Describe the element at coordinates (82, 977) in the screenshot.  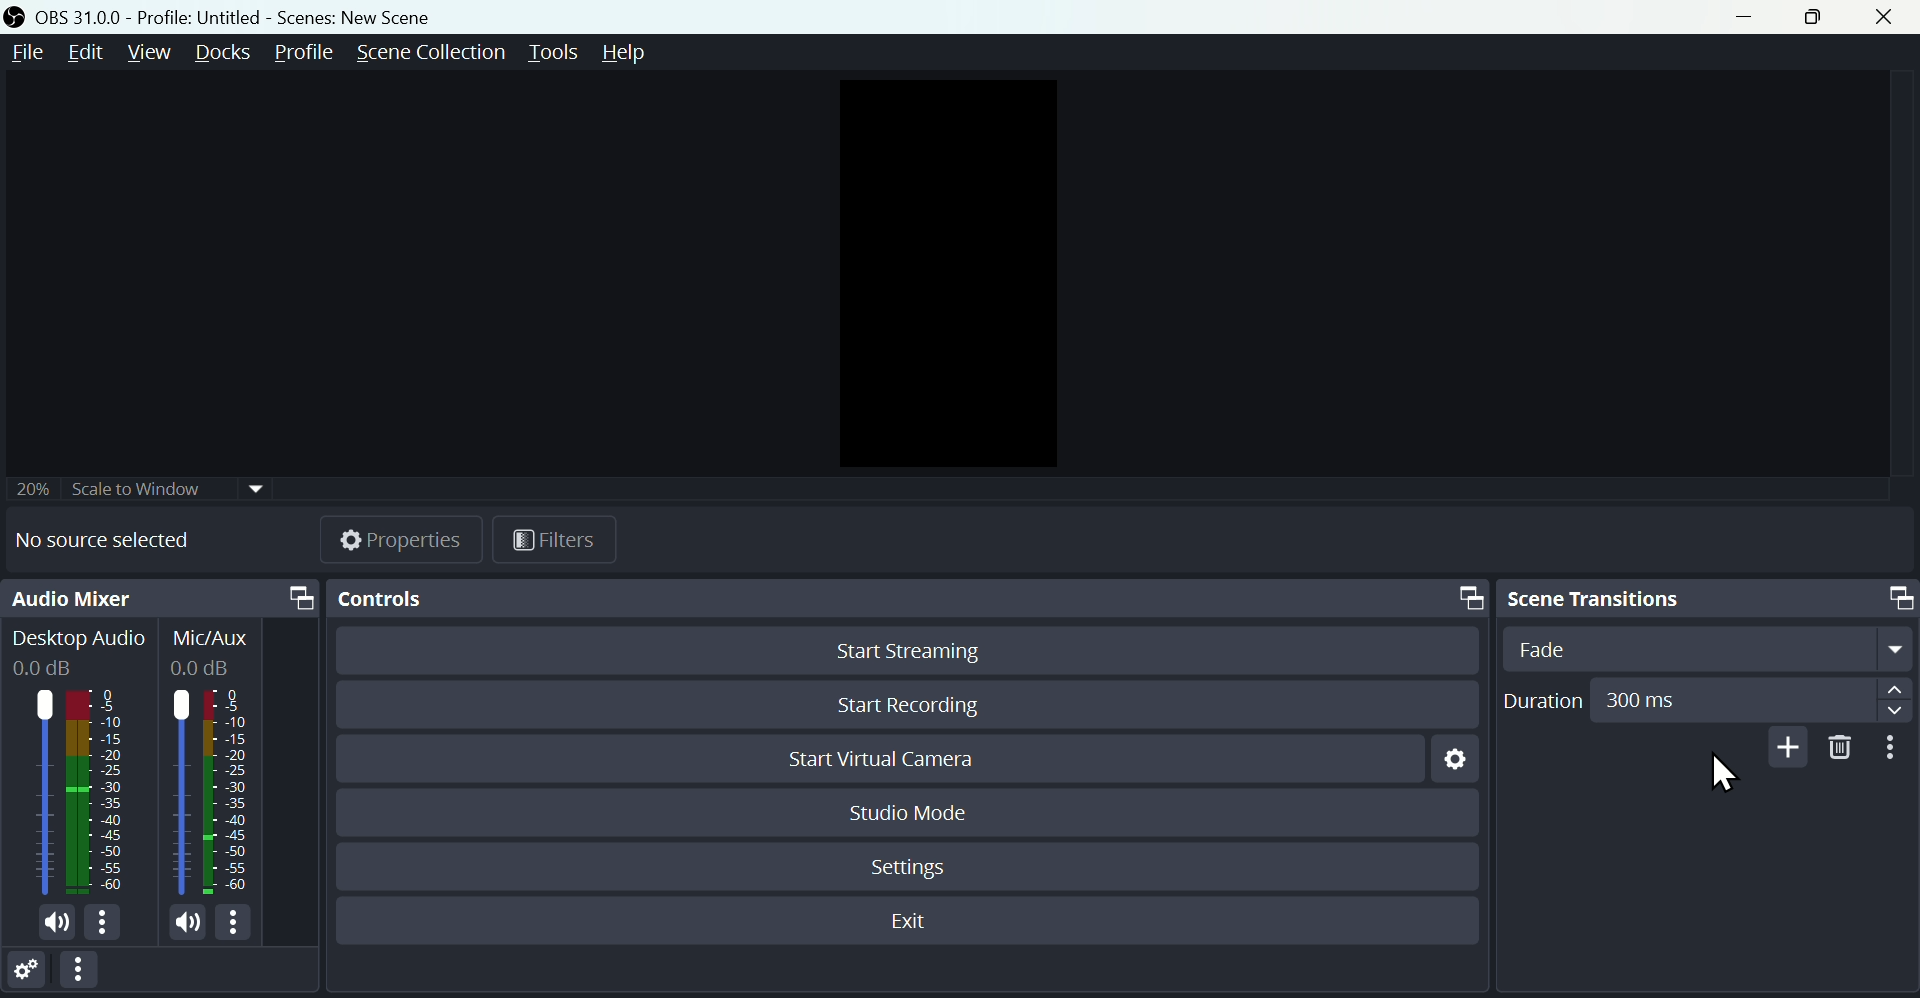
I see `More options` at that location.